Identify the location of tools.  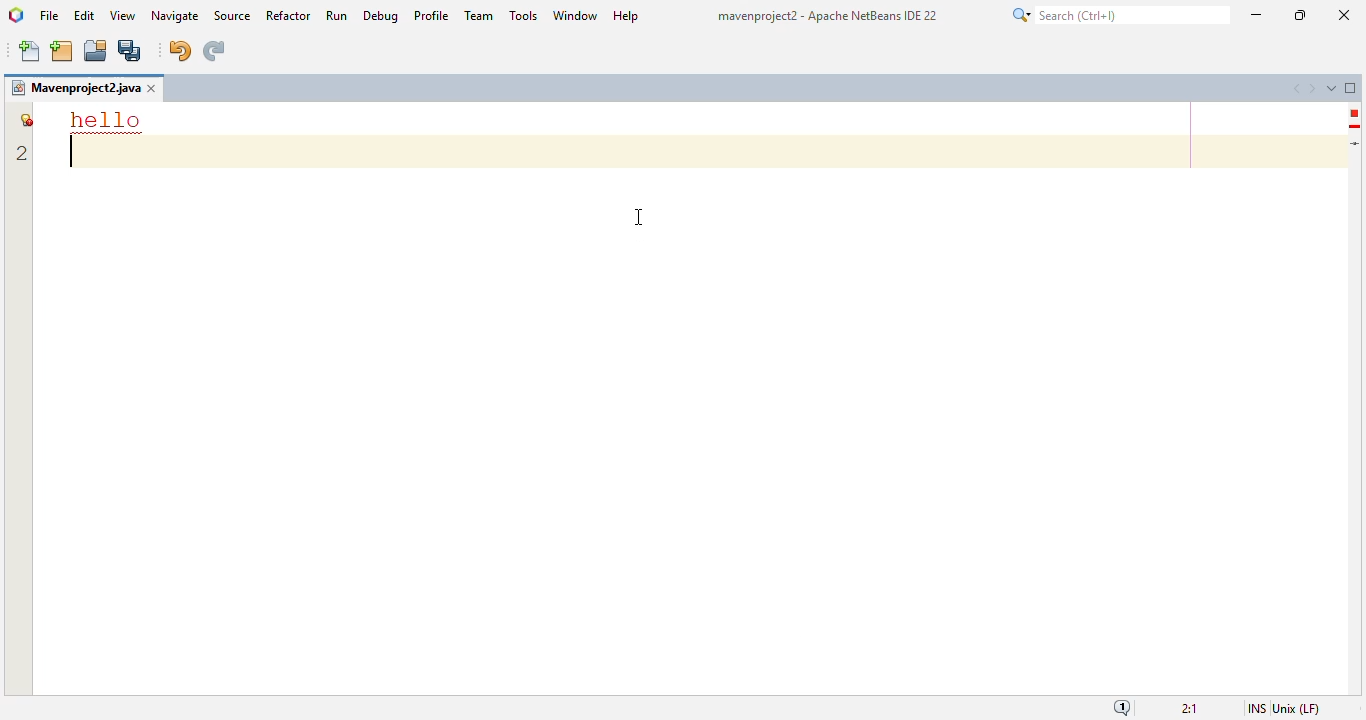
(523, 14).